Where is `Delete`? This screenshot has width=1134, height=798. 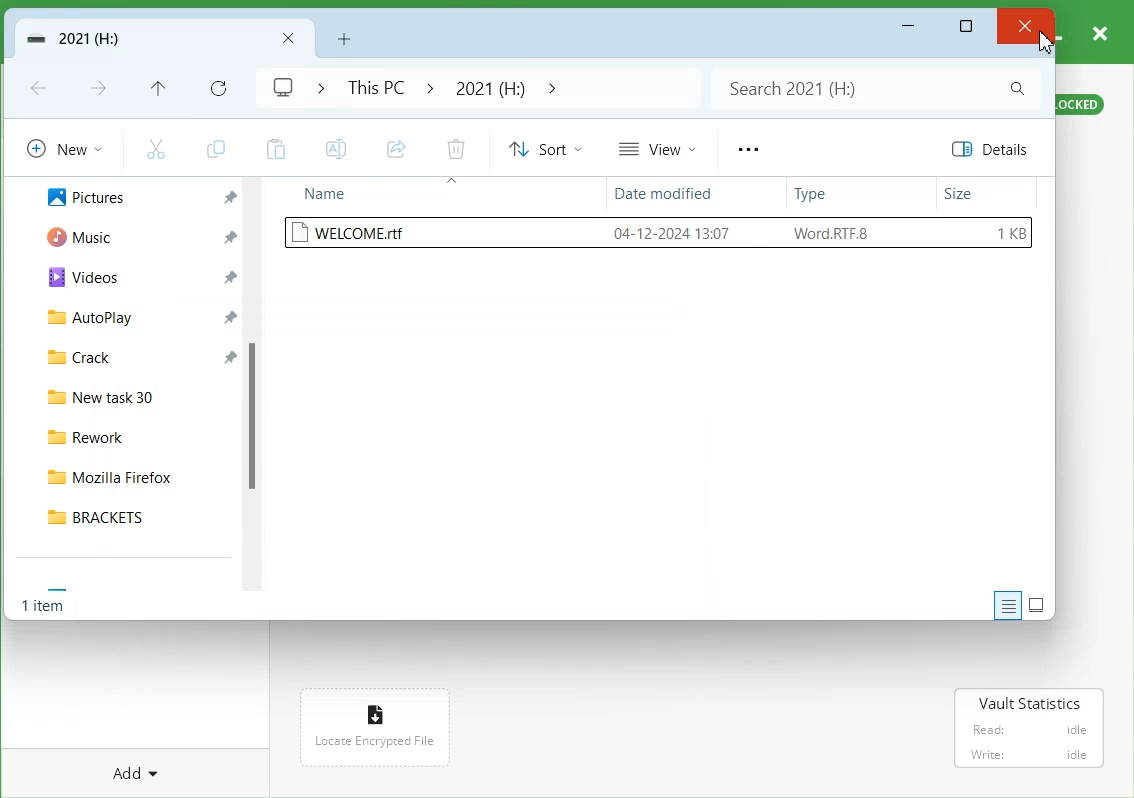 Delete is located at coordinates (456, 148).